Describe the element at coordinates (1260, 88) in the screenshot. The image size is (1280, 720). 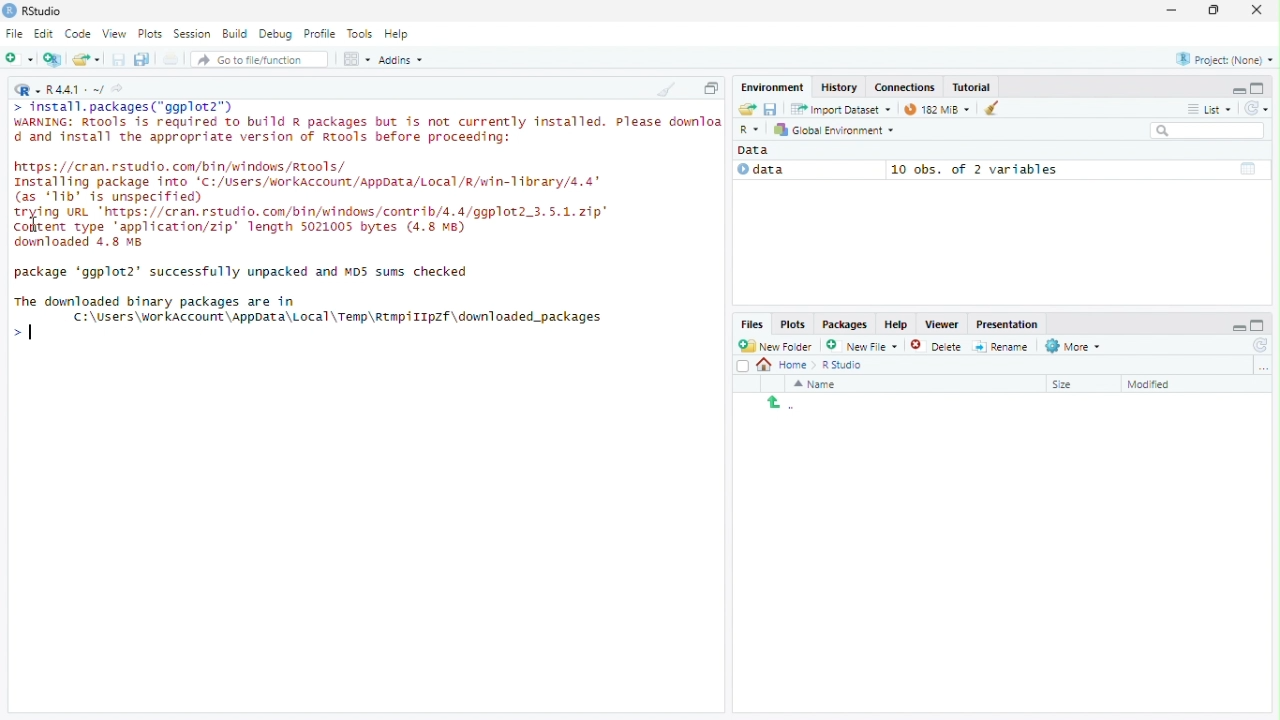
I see `maximize` at that location.